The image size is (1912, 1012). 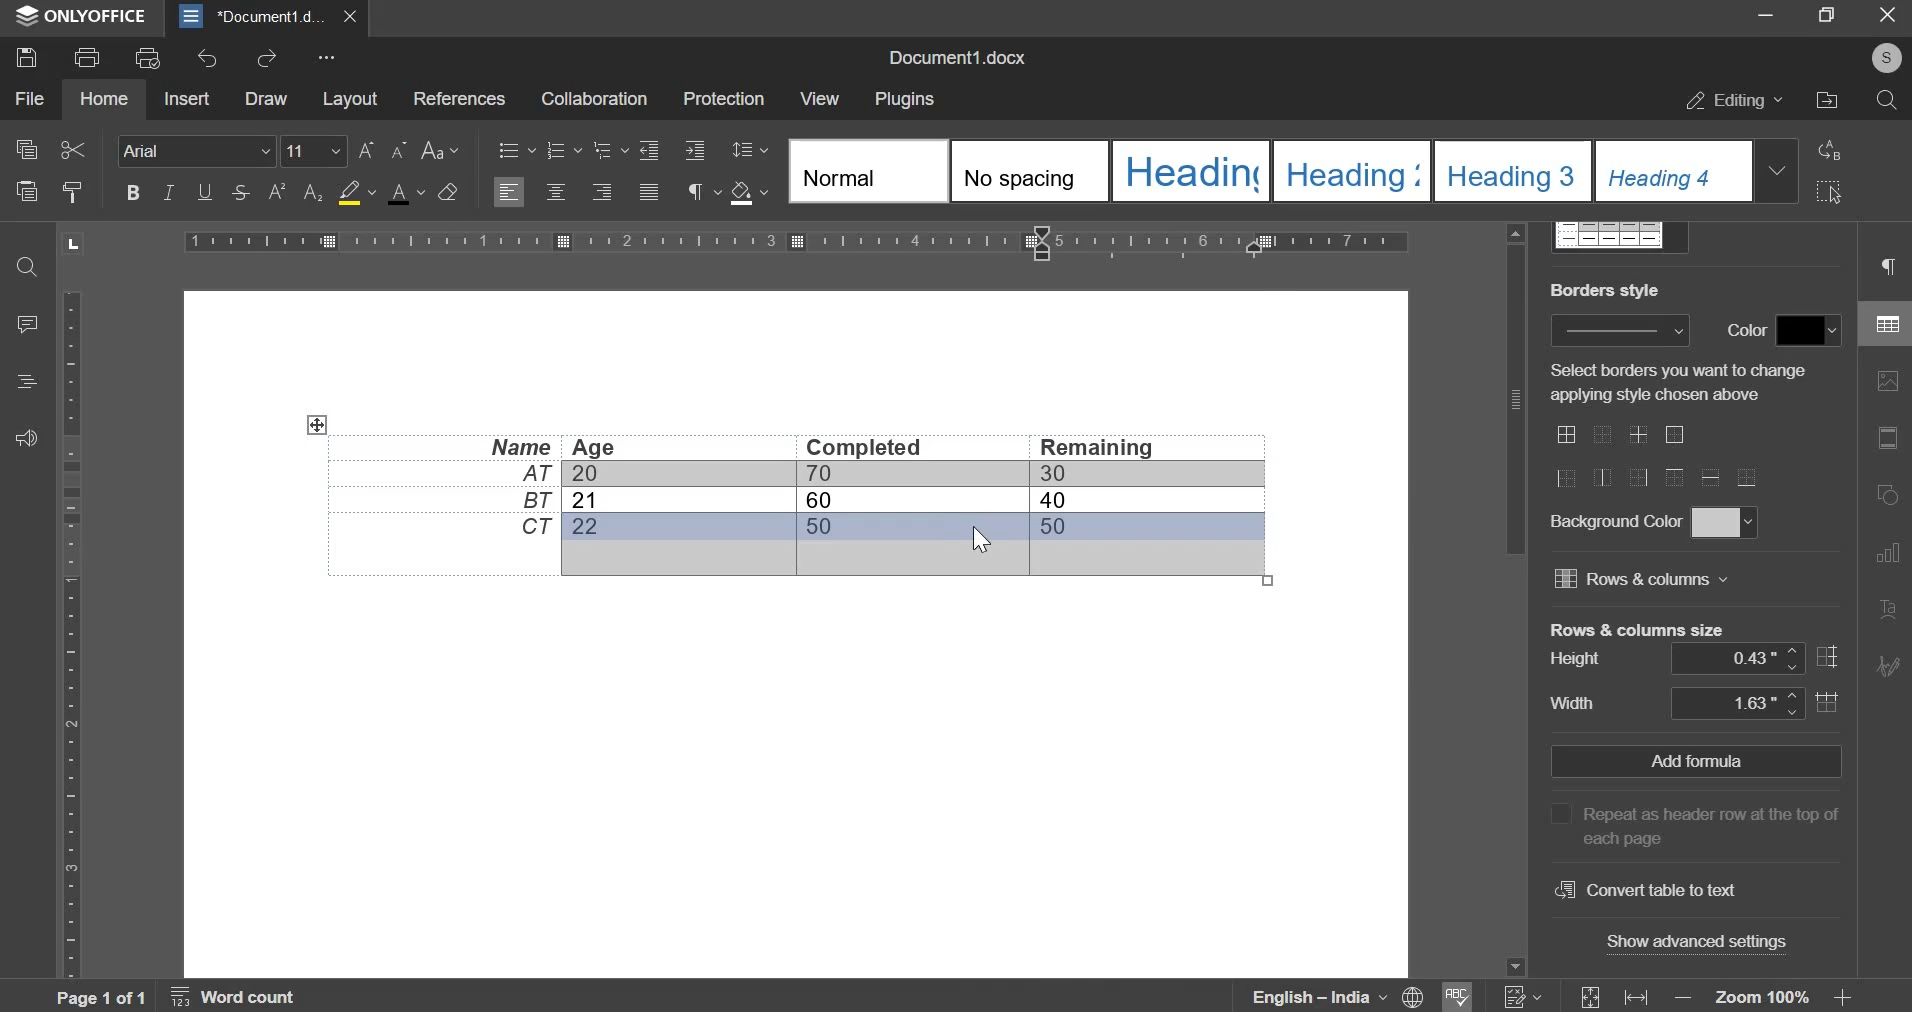 What do you see at coordinates (1642, 578) in the screenshot?
I see `rows and columns` at bounding box center [1642, 578].